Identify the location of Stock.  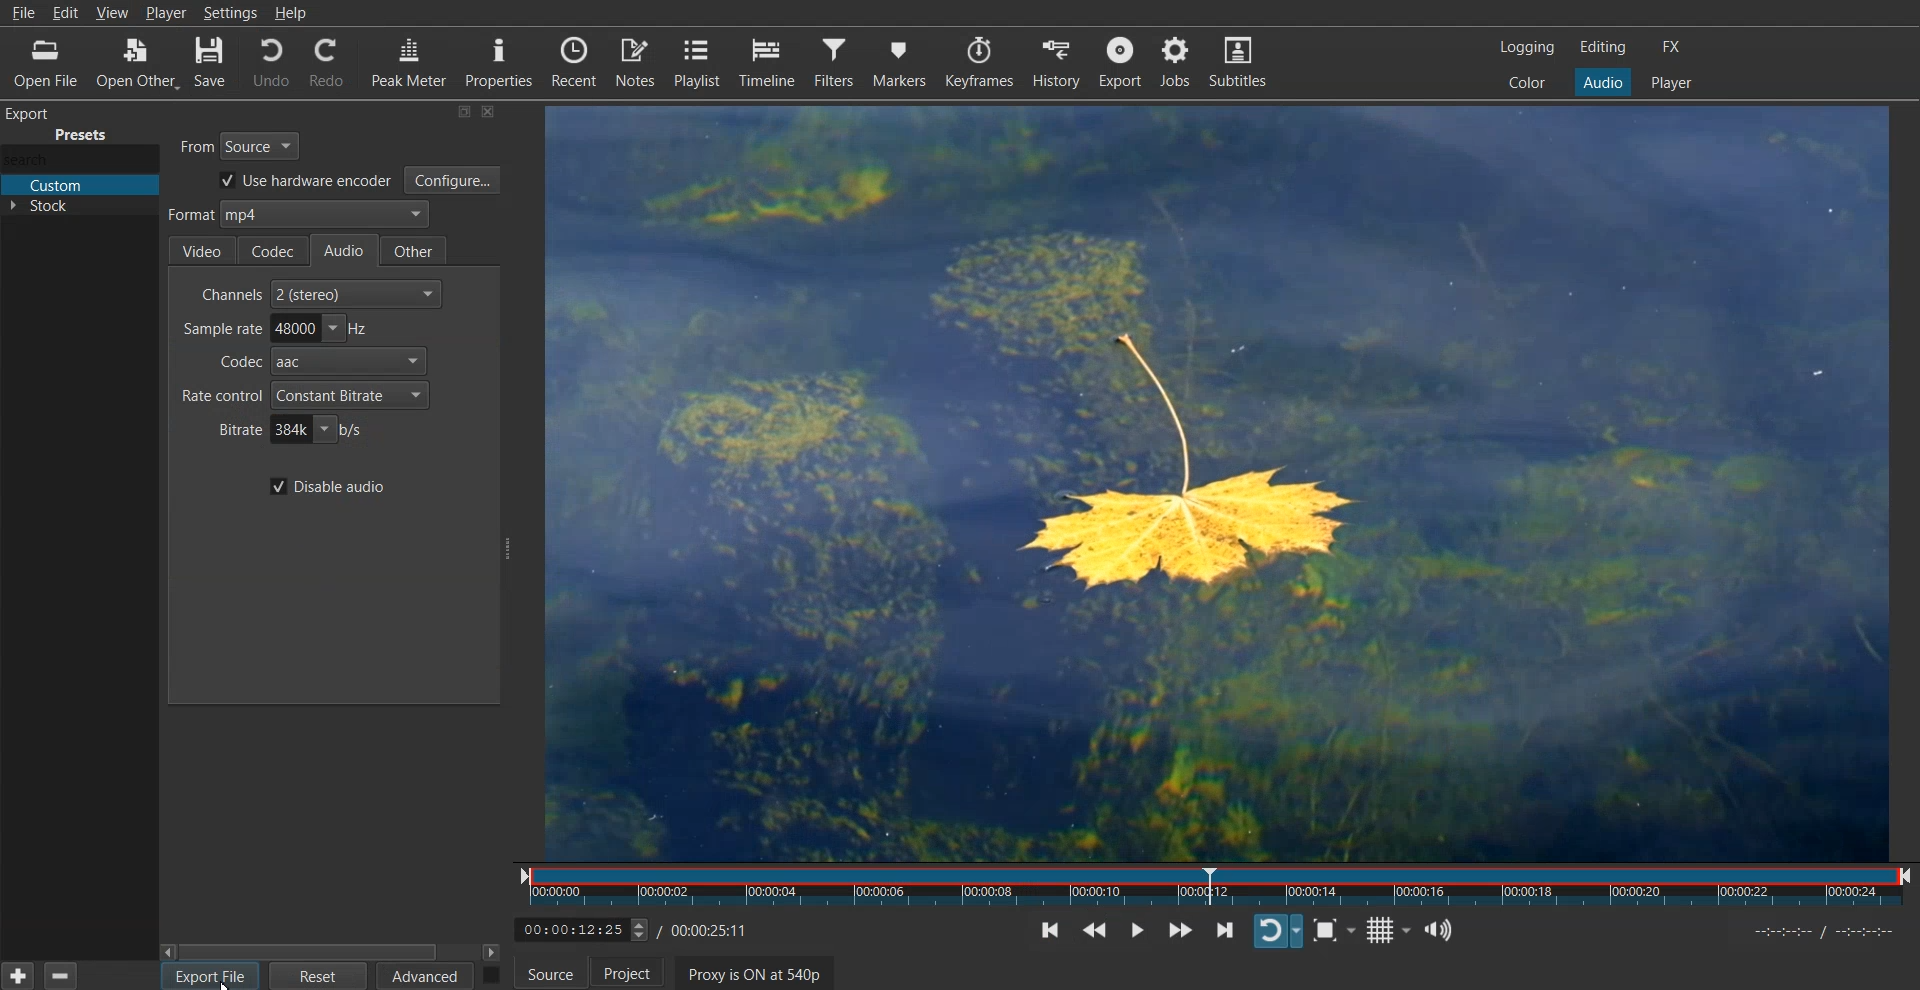
(79, 211).